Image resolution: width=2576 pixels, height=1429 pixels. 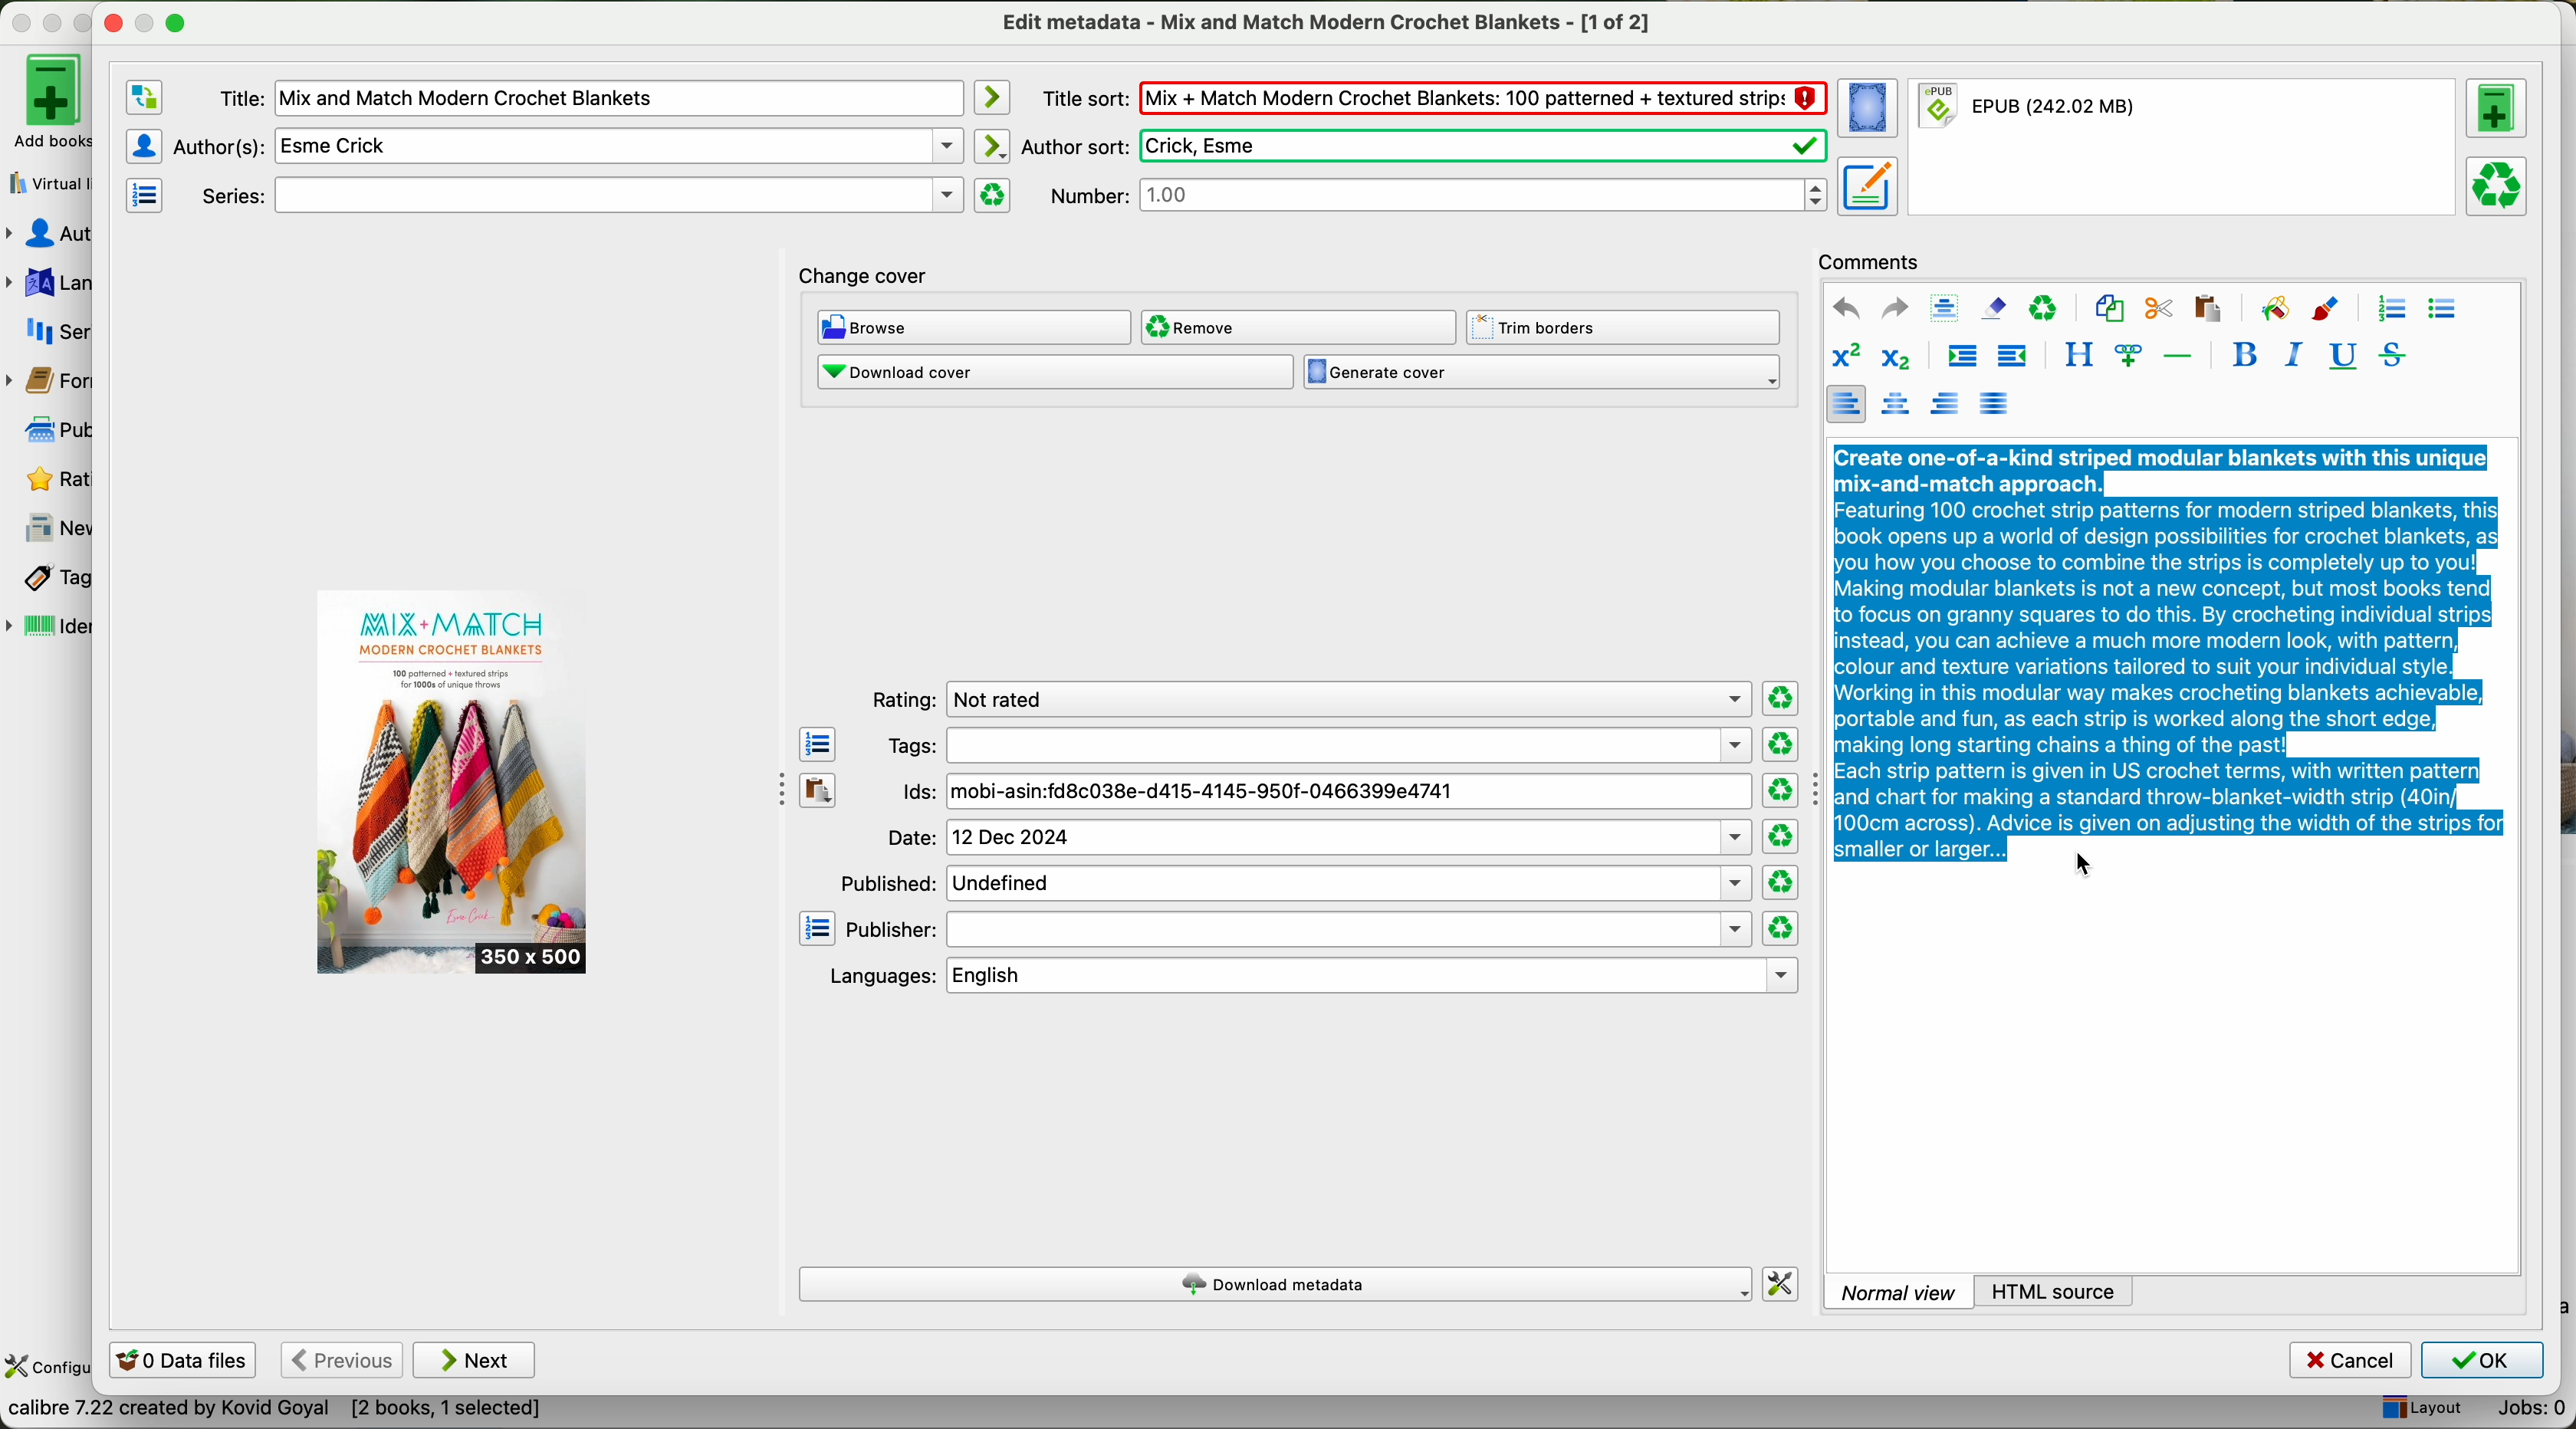 I want to click on undo, so click(x=1846, y=309).